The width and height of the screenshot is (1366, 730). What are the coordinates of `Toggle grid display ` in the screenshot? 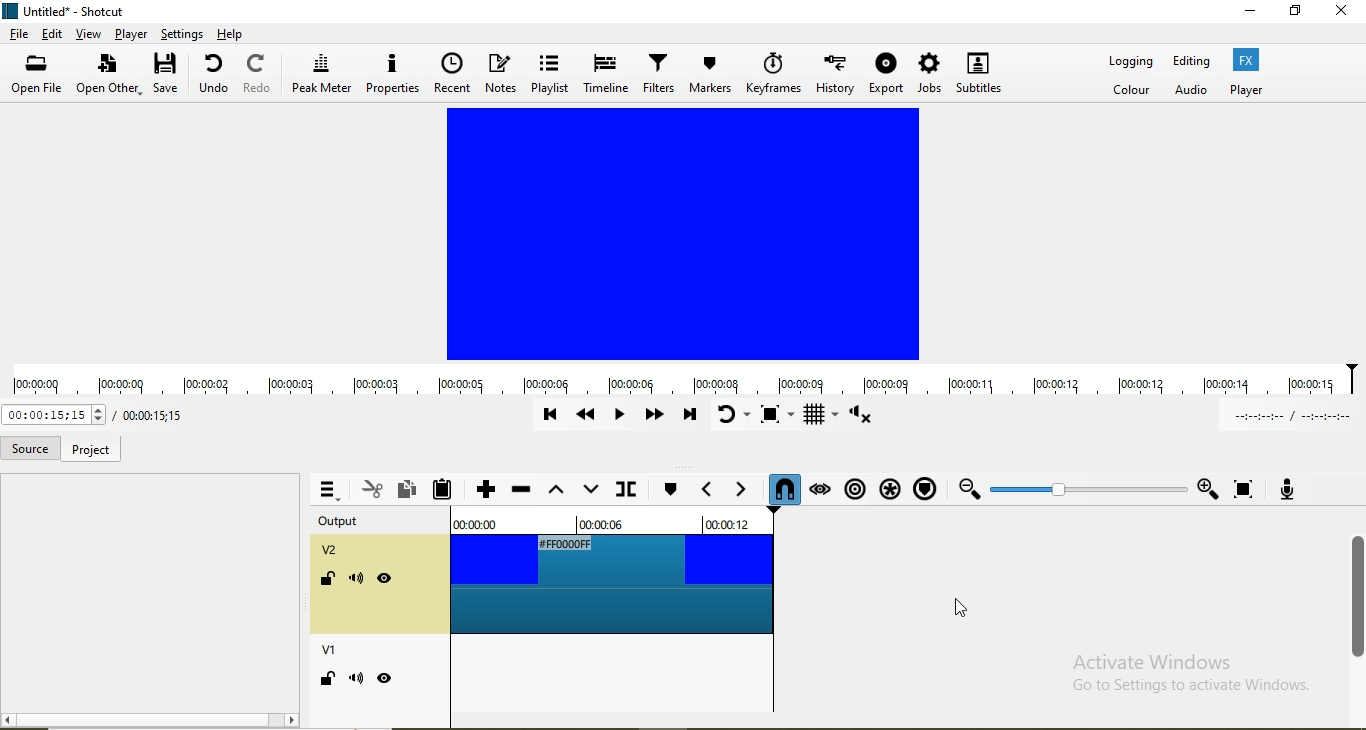 It's located at (822, 415).